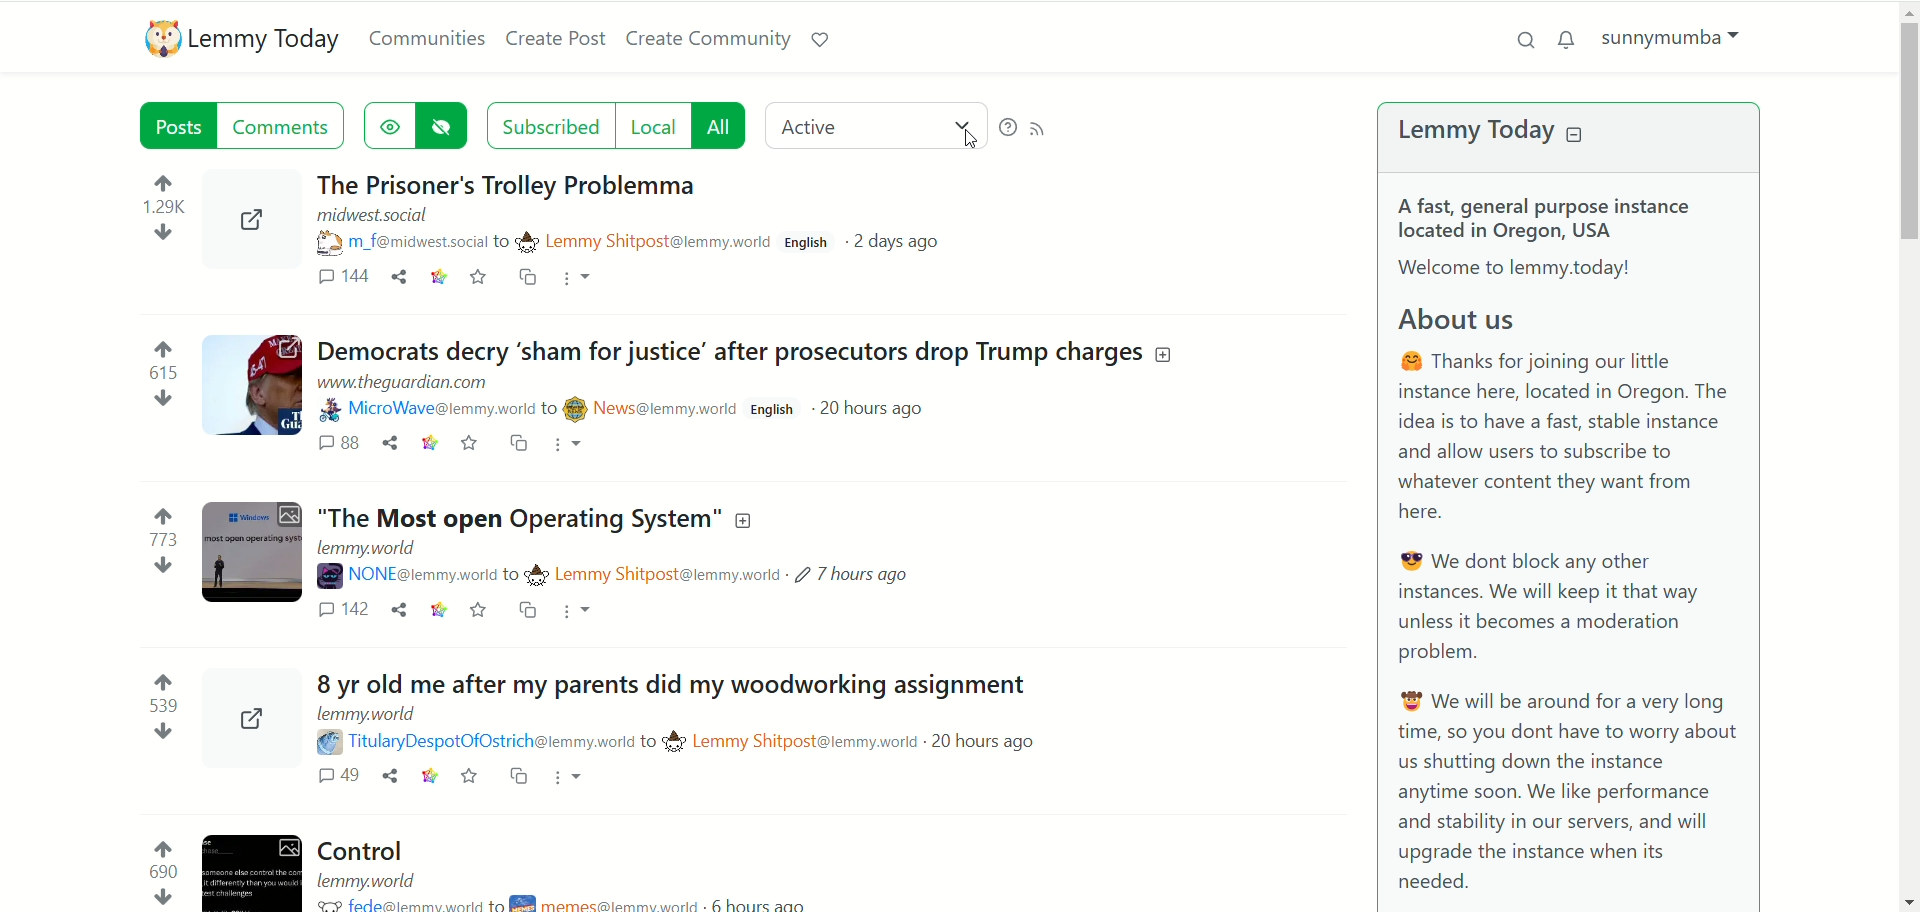 The width and height of the screenshot is (1920, 912). Describe the element at coordinates (879, 408) in the screenshot. I see `20 hours ago` at that location.